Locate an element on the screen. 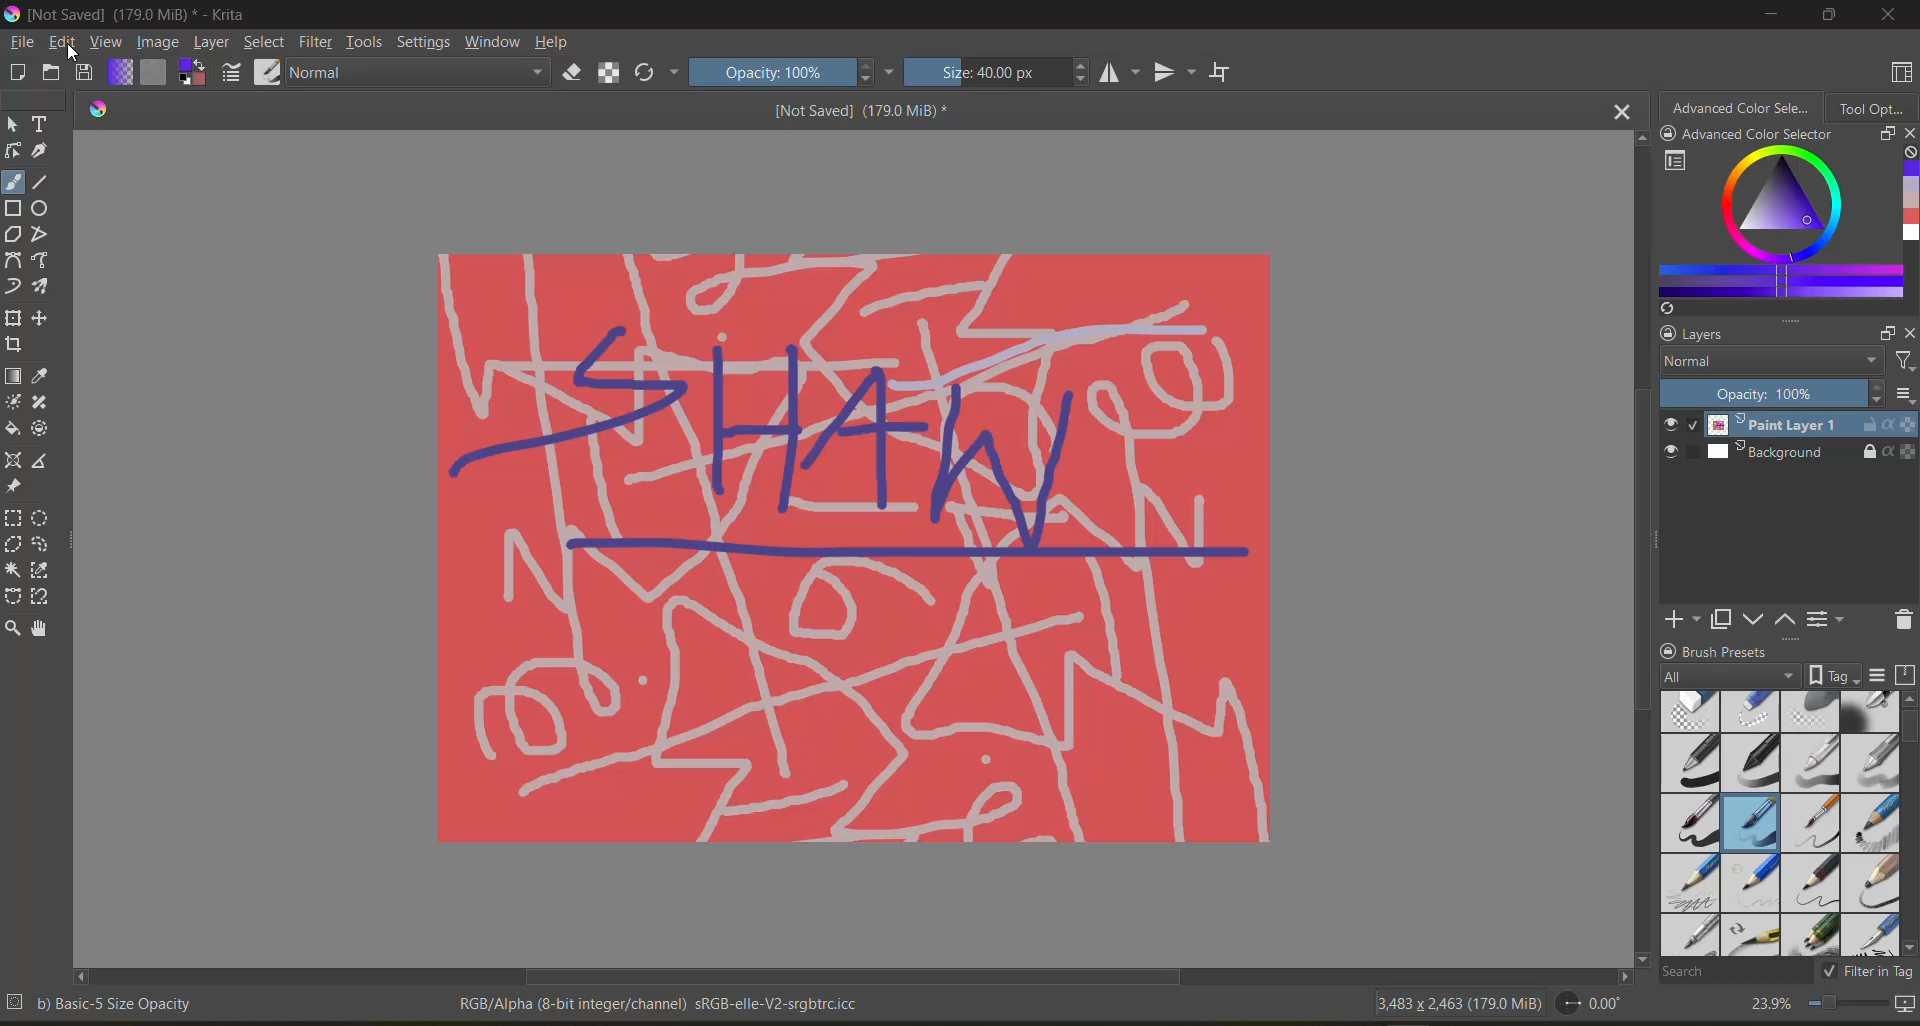 This screenshot has height=1026, width=1920. foreground color selector is located at coordinates (192, 71).